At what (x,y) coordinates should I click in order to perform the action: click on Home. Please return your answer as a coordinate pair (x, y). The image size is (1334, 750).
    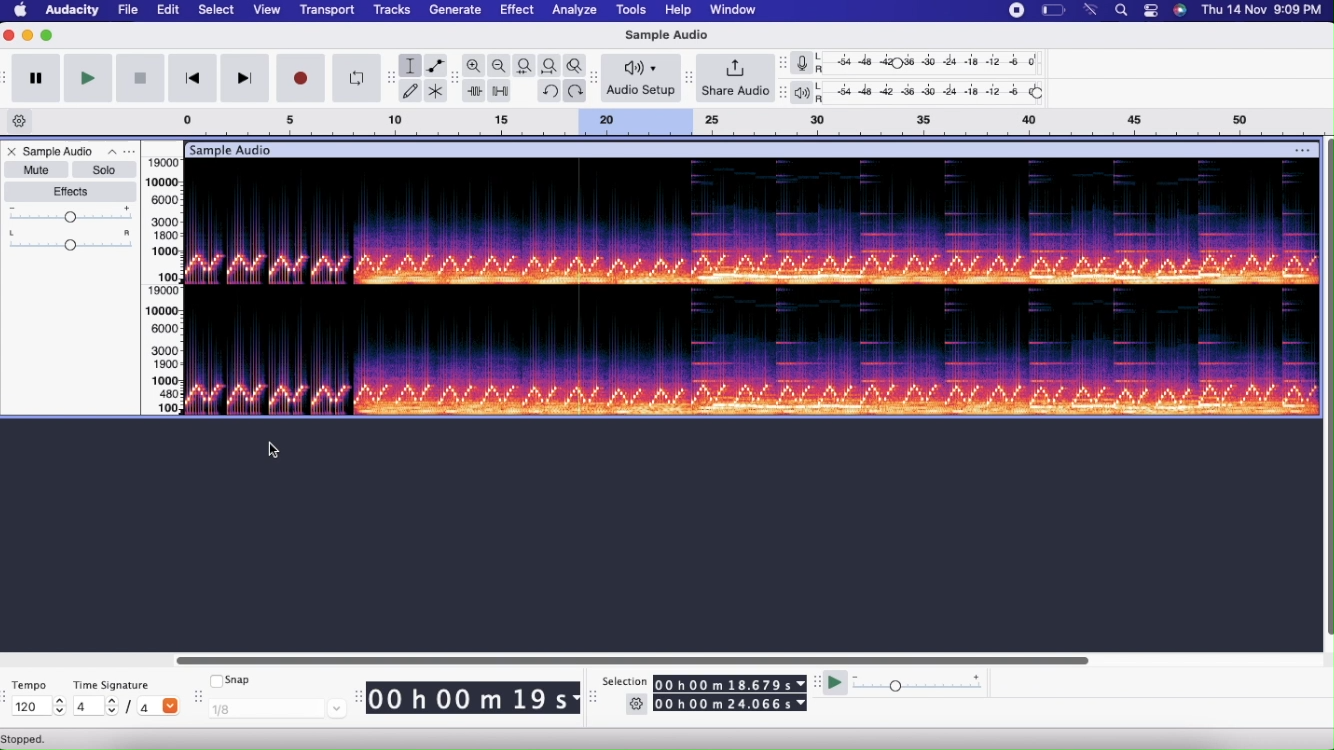
    Looking at the image, I should click on (22, 11).